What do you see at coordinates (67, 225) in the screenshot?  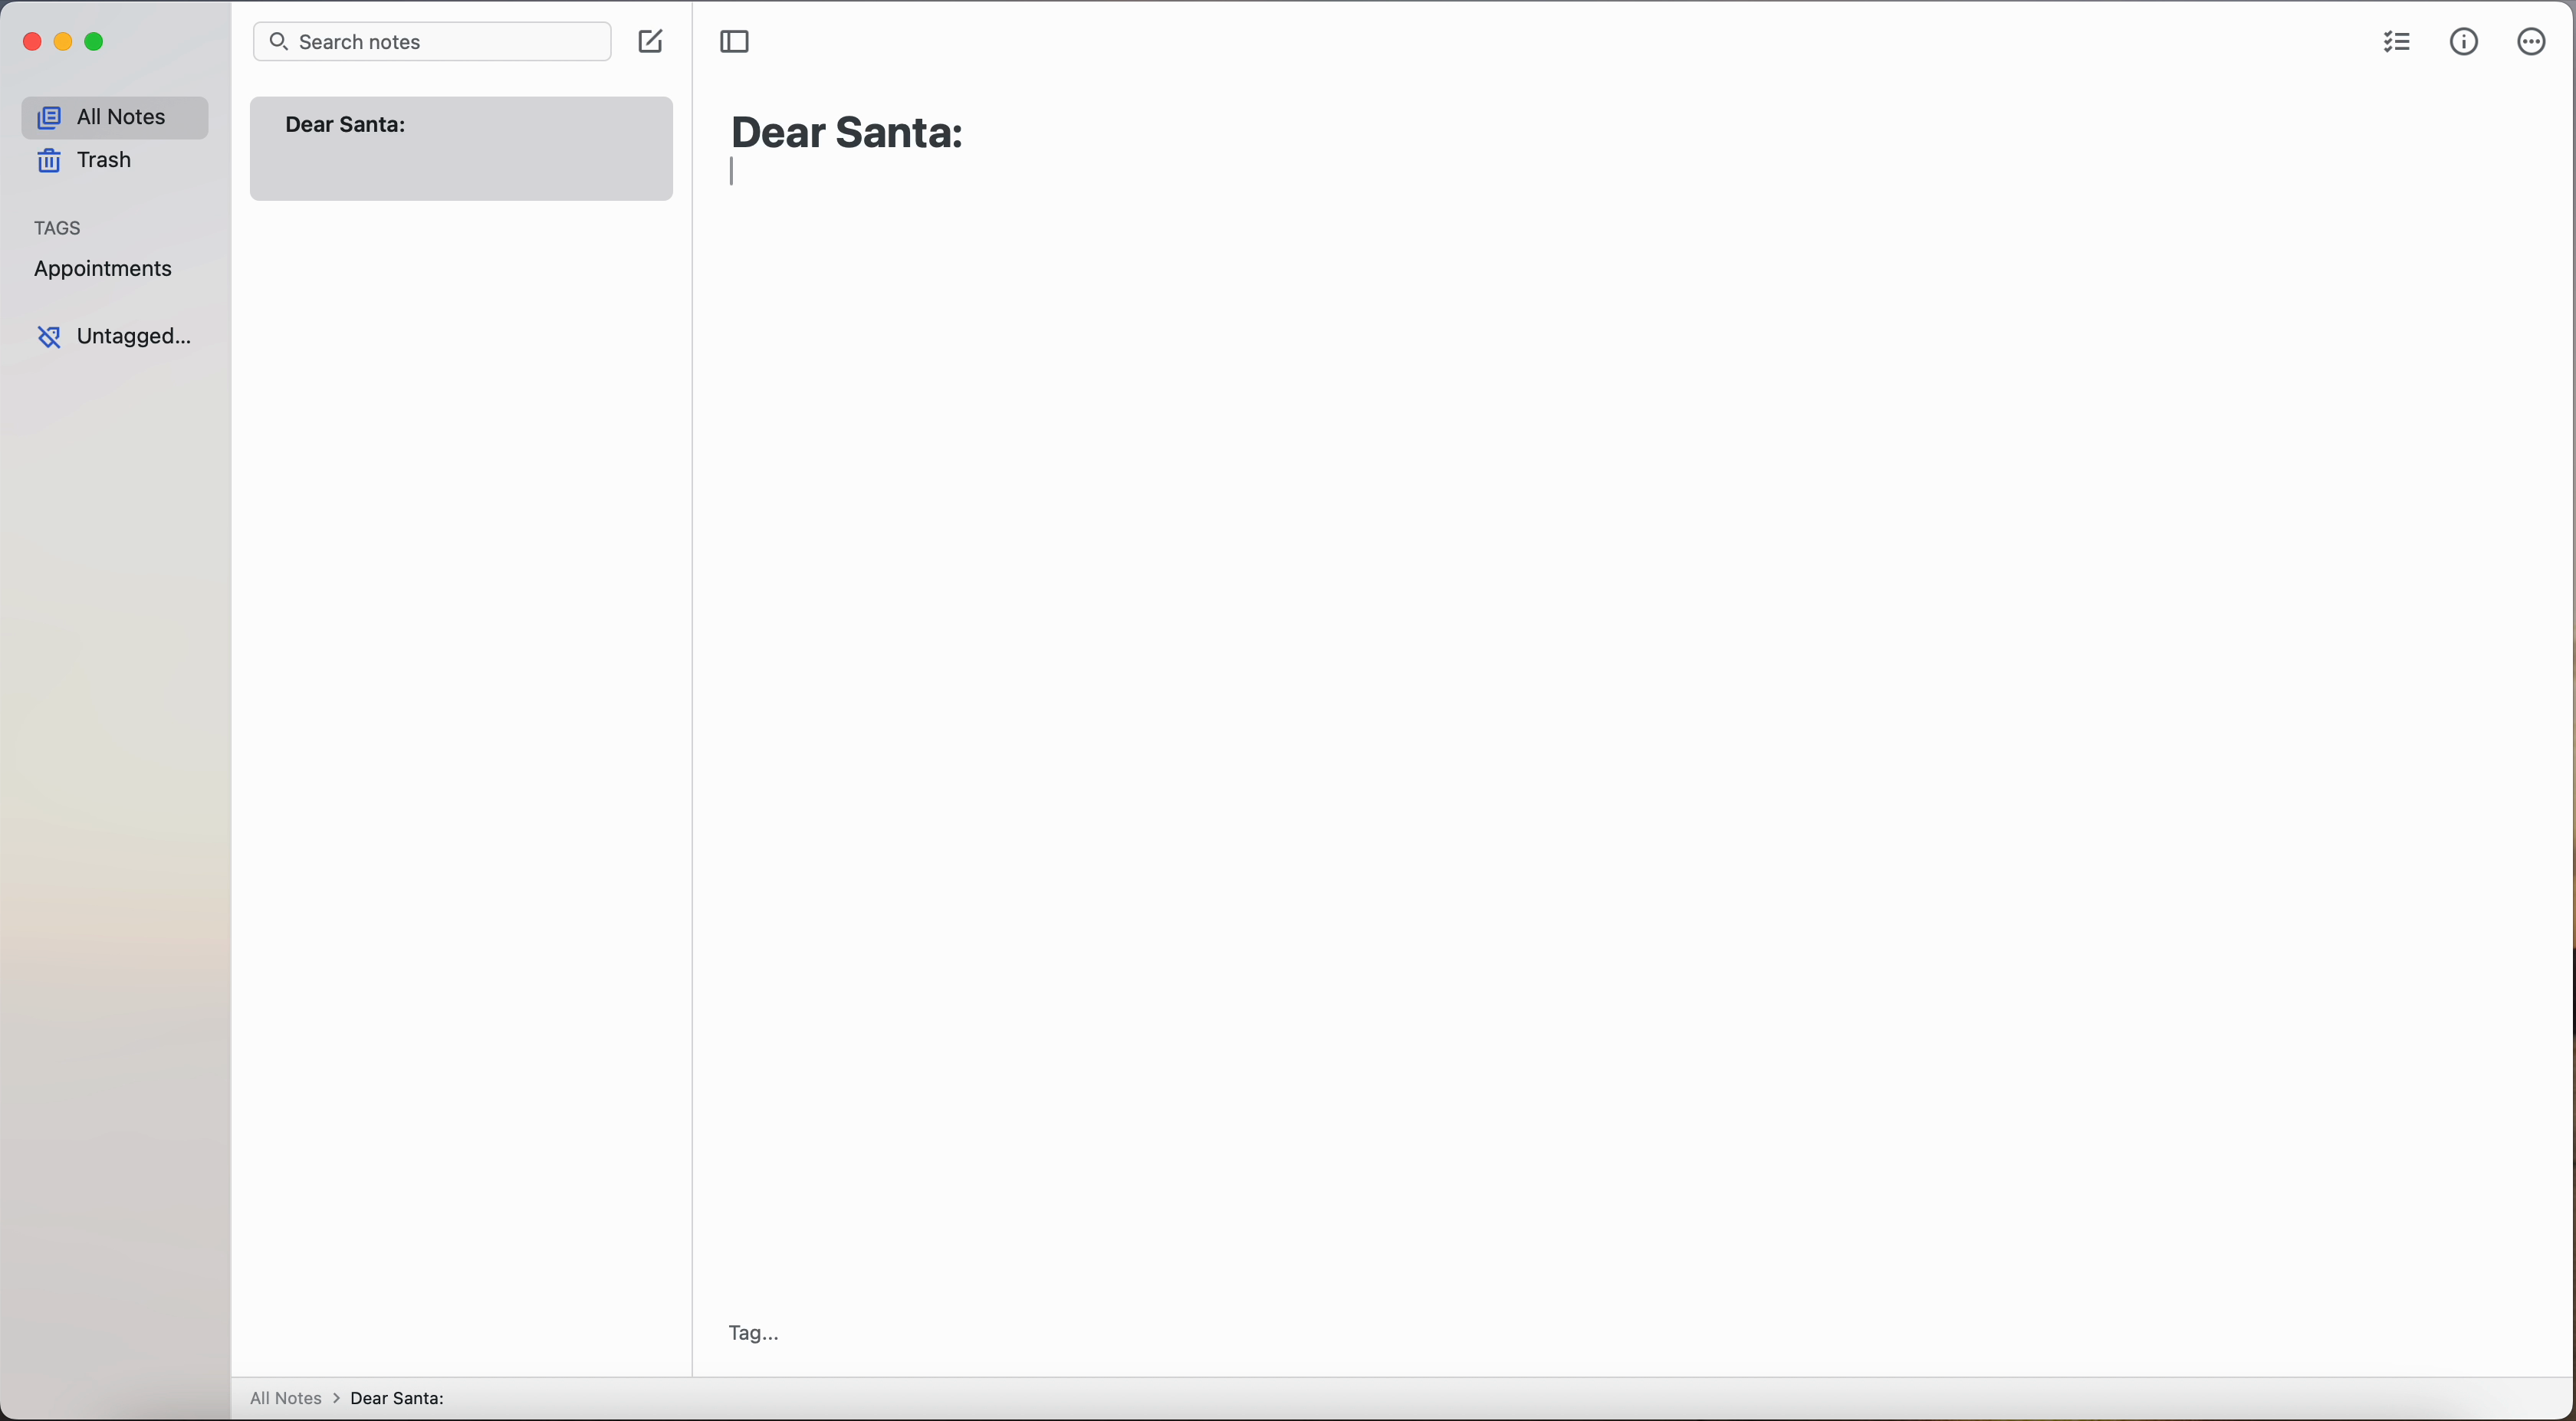 I see `tags` at bounding box center [67, 225].